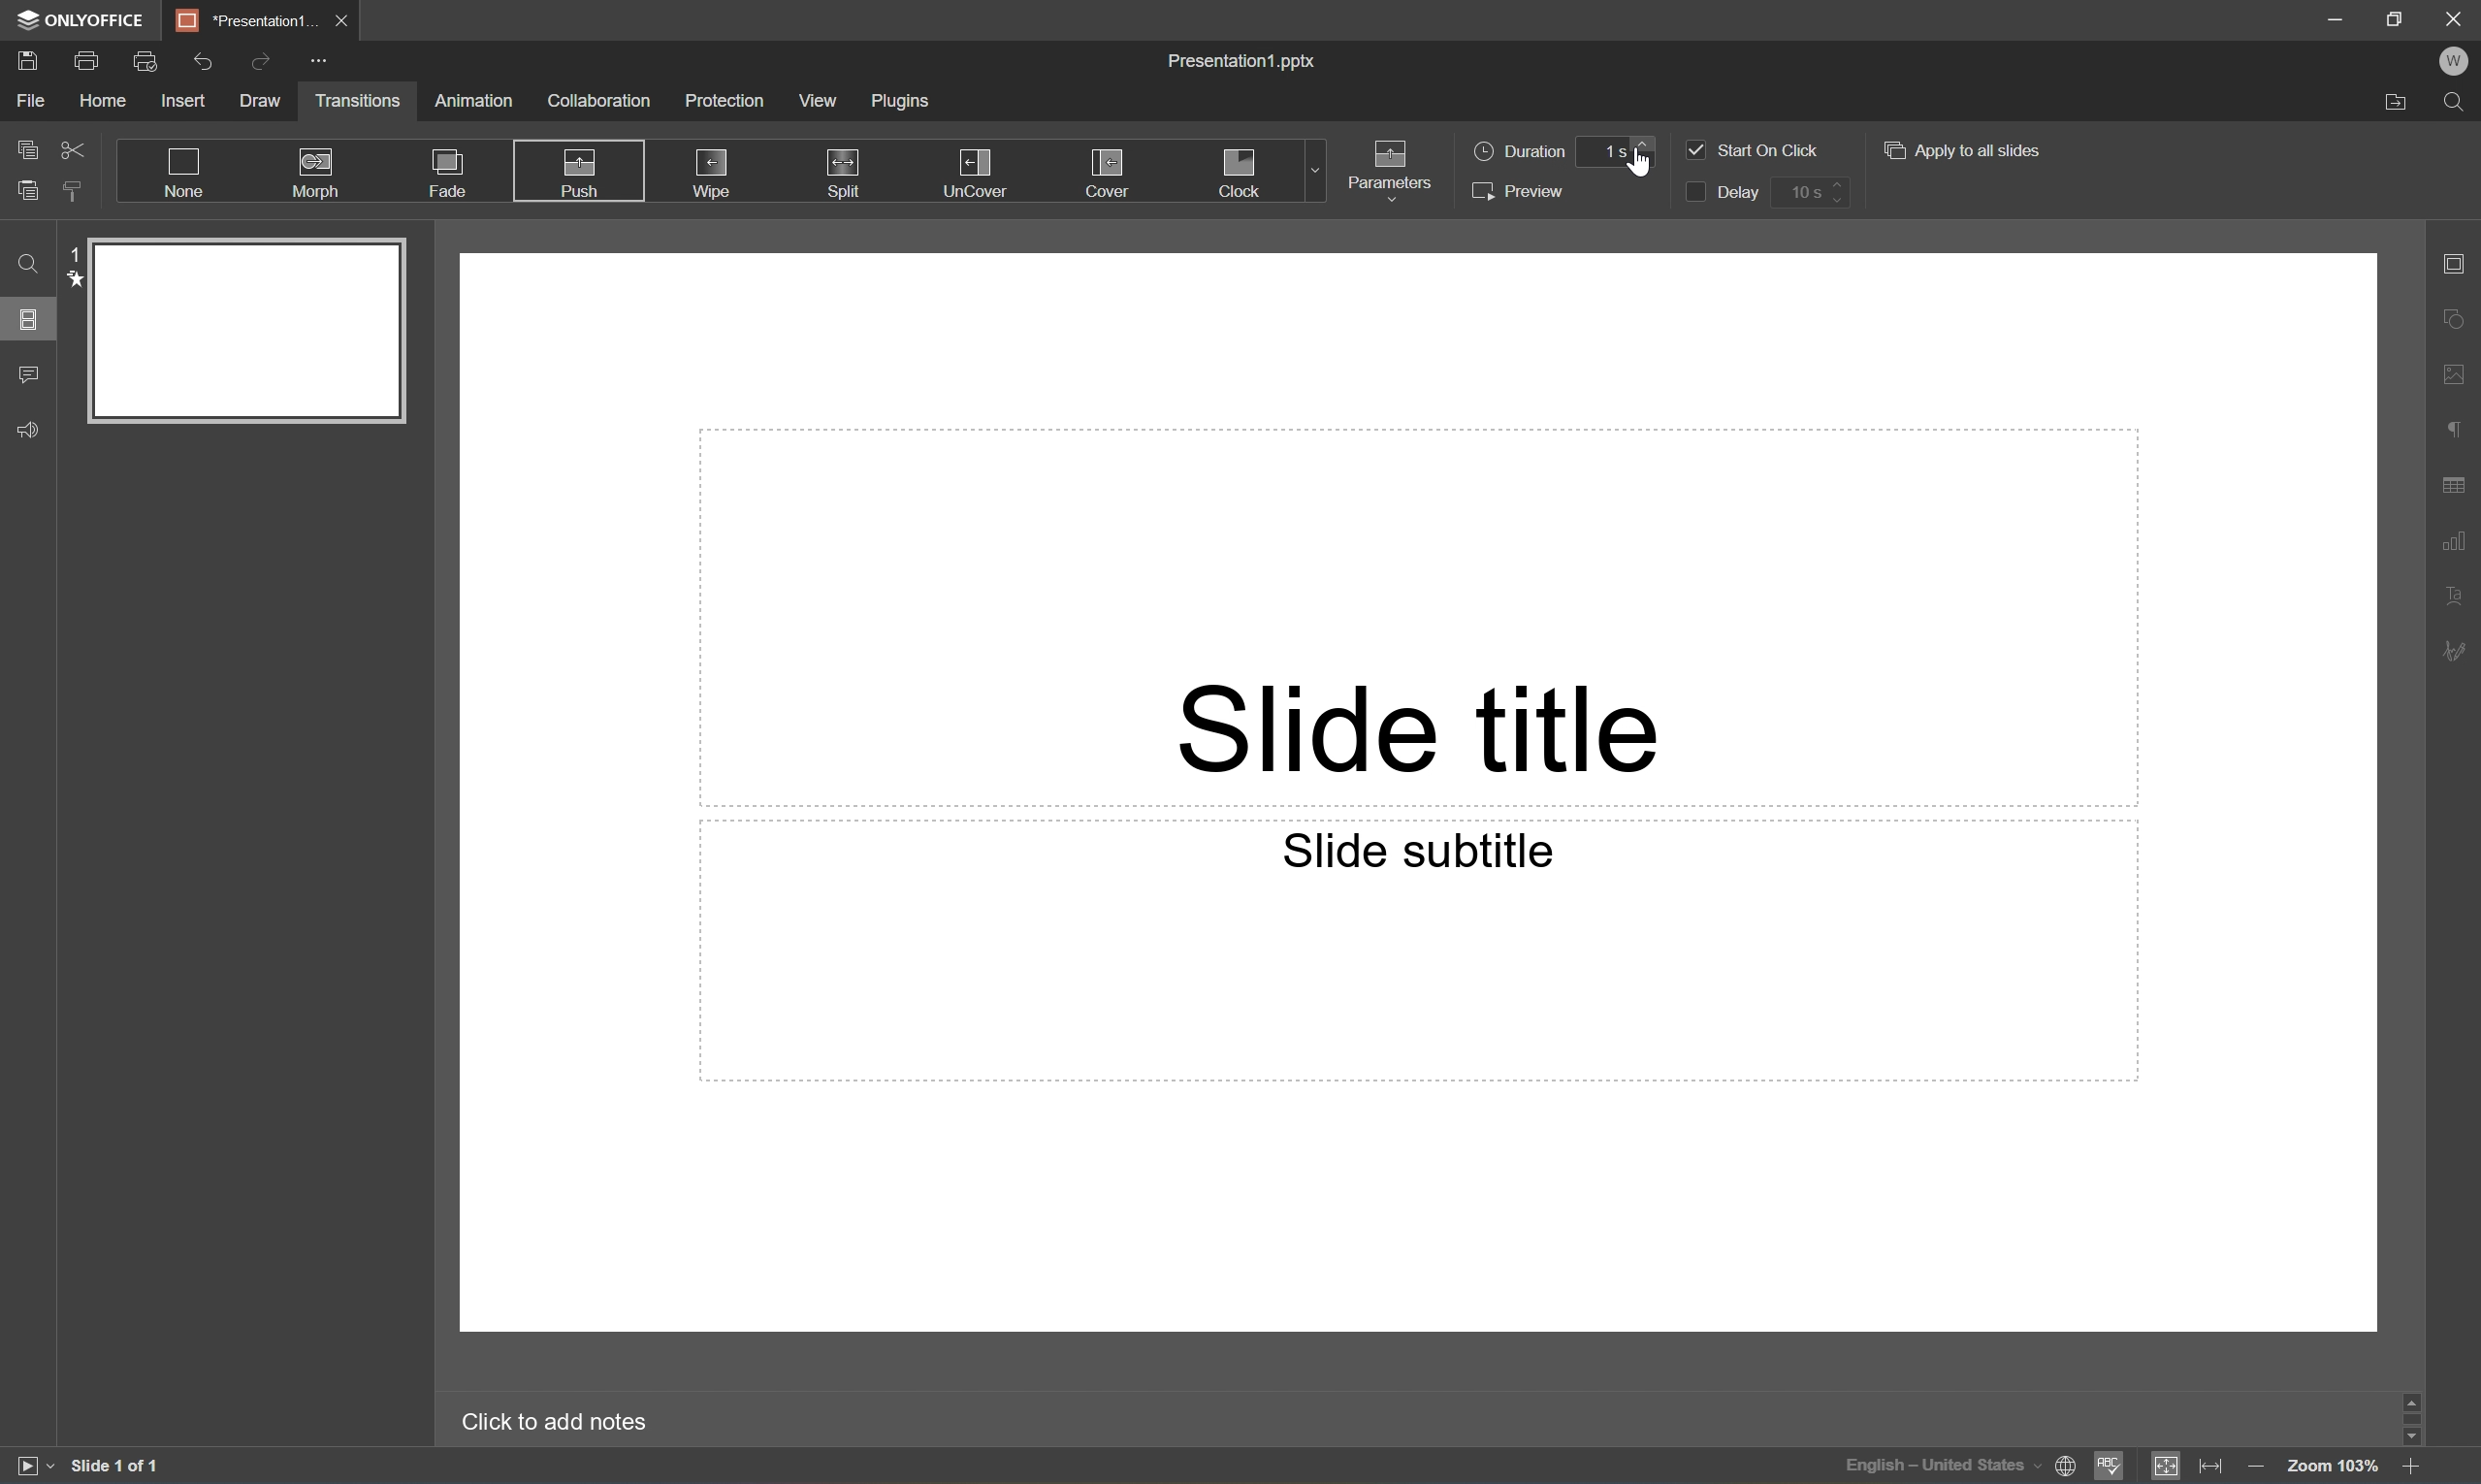 The width and height of the screenshot is (2481, 1484). Describe the element at coordinates (2458, 102) in the screenshot. I see `Find` at that location.